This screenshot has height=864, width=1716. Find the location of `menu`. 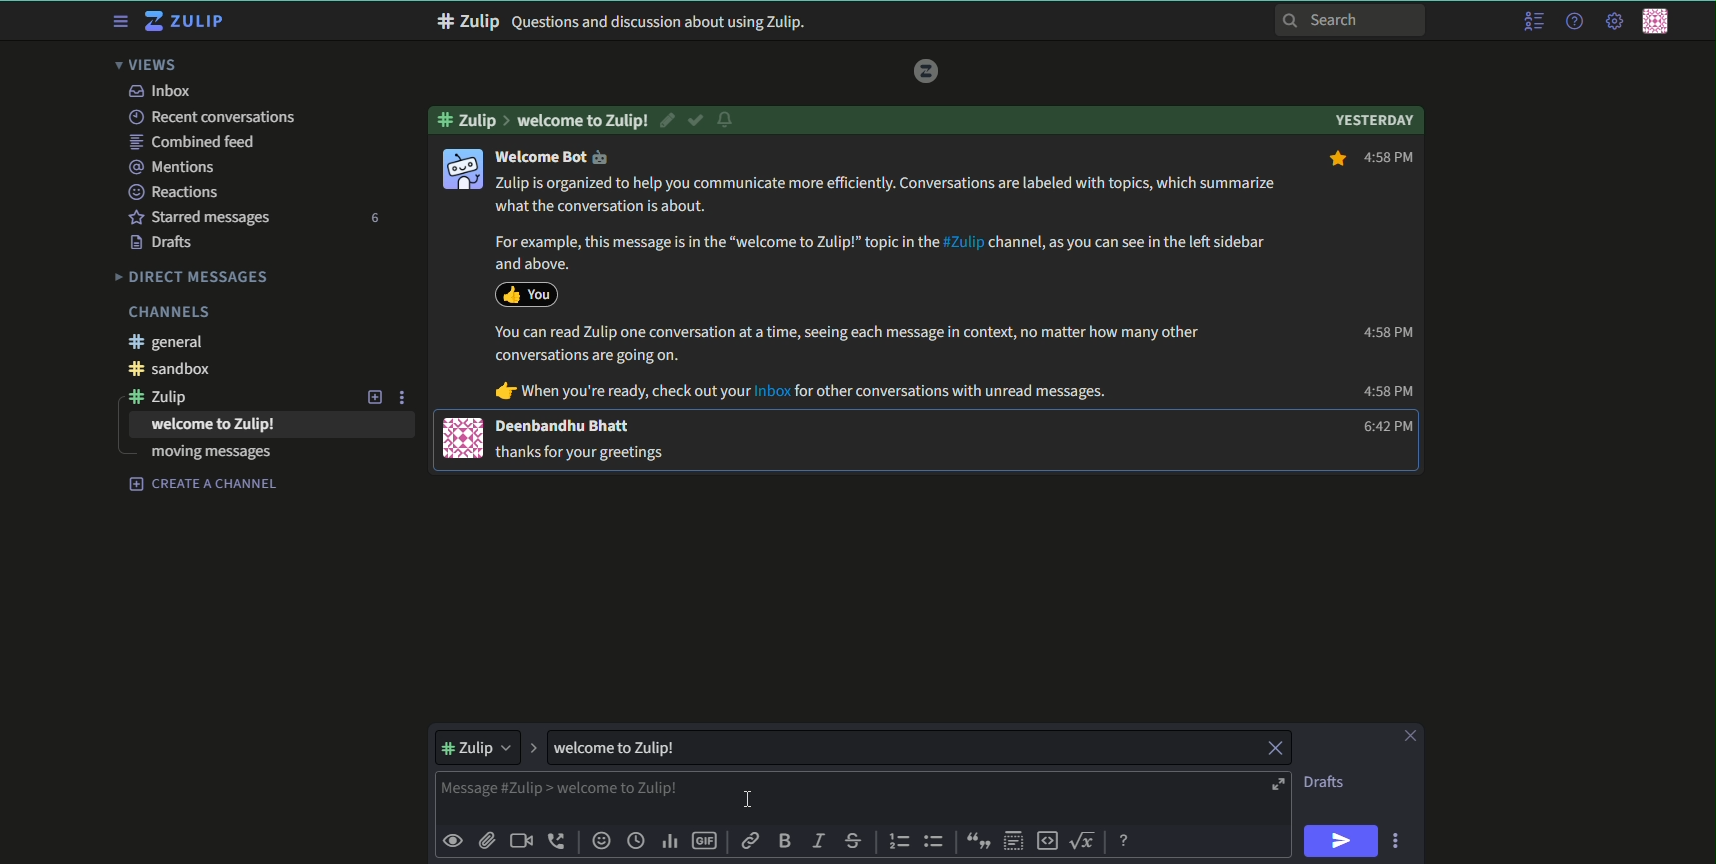

menu is located at coordinates (1532, 22).